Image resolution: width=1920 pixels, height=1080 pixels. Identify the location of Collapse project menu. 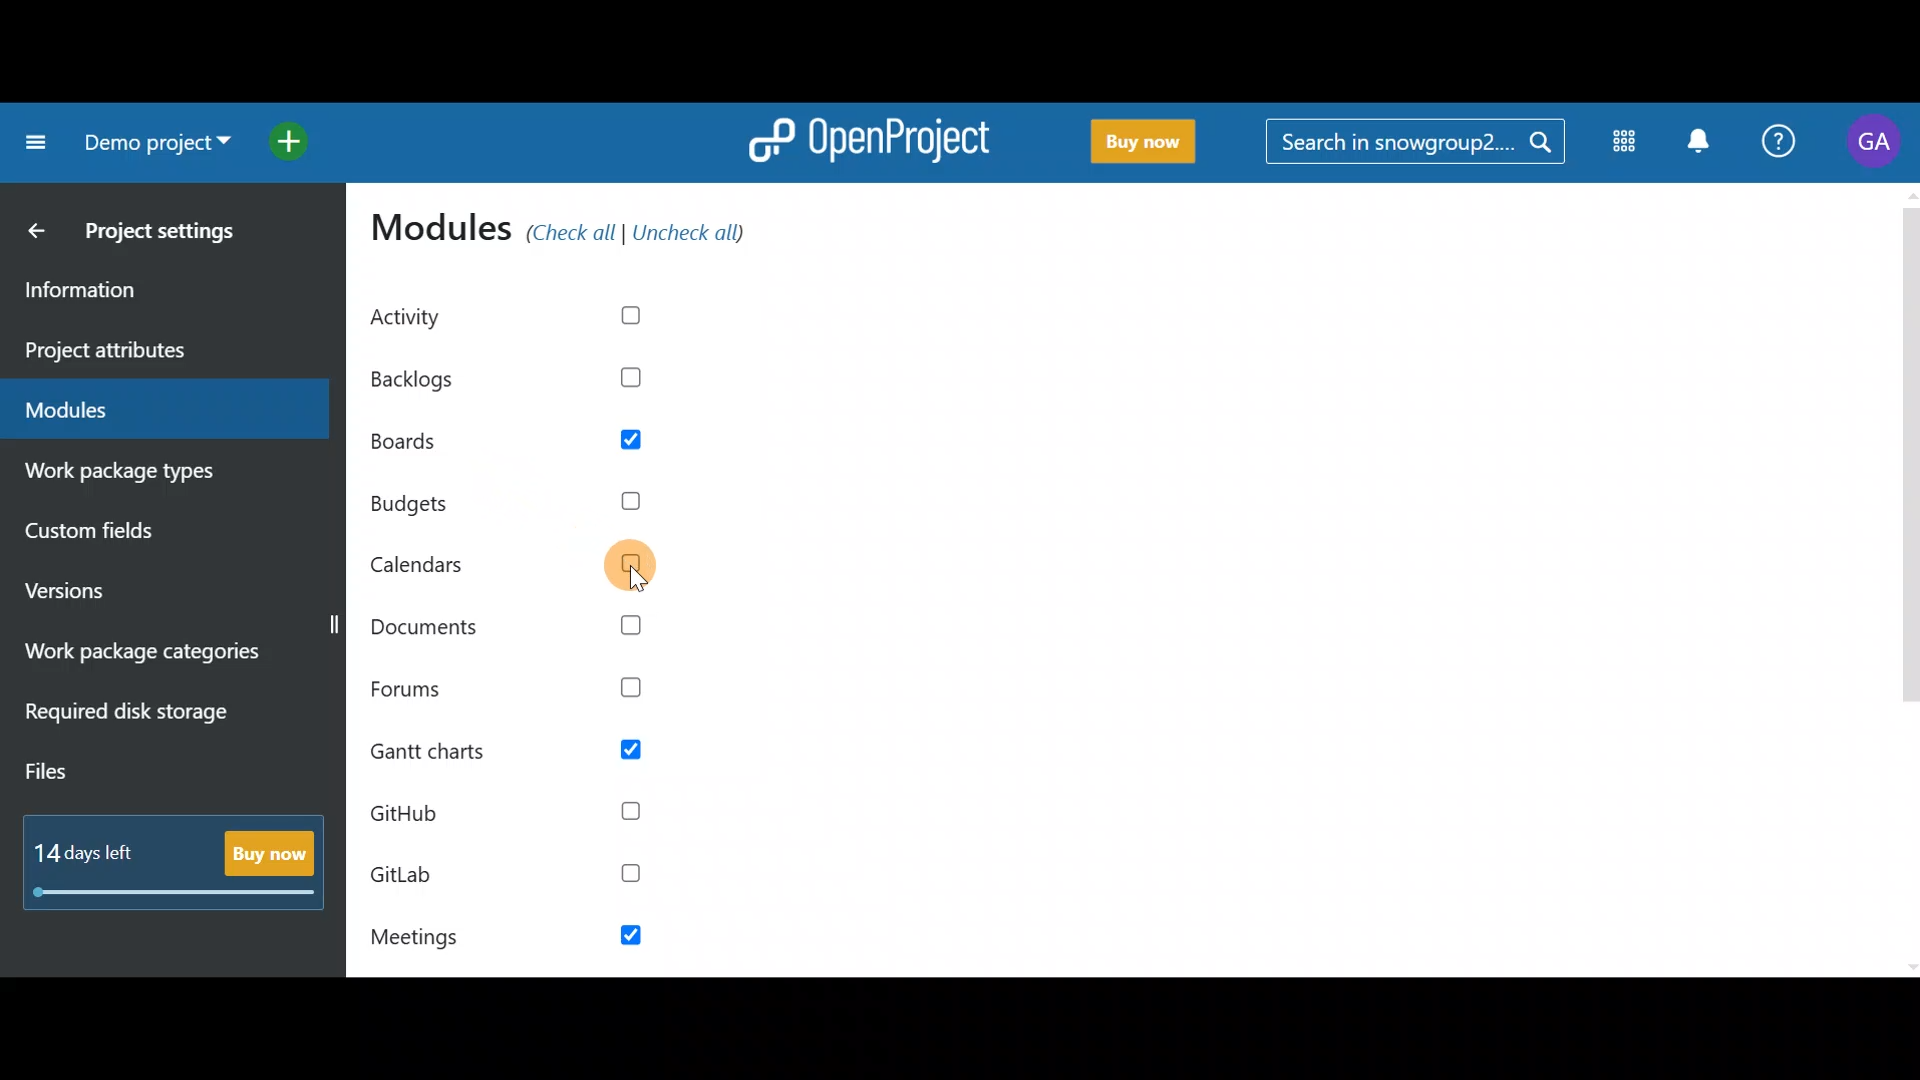
(32, 146).